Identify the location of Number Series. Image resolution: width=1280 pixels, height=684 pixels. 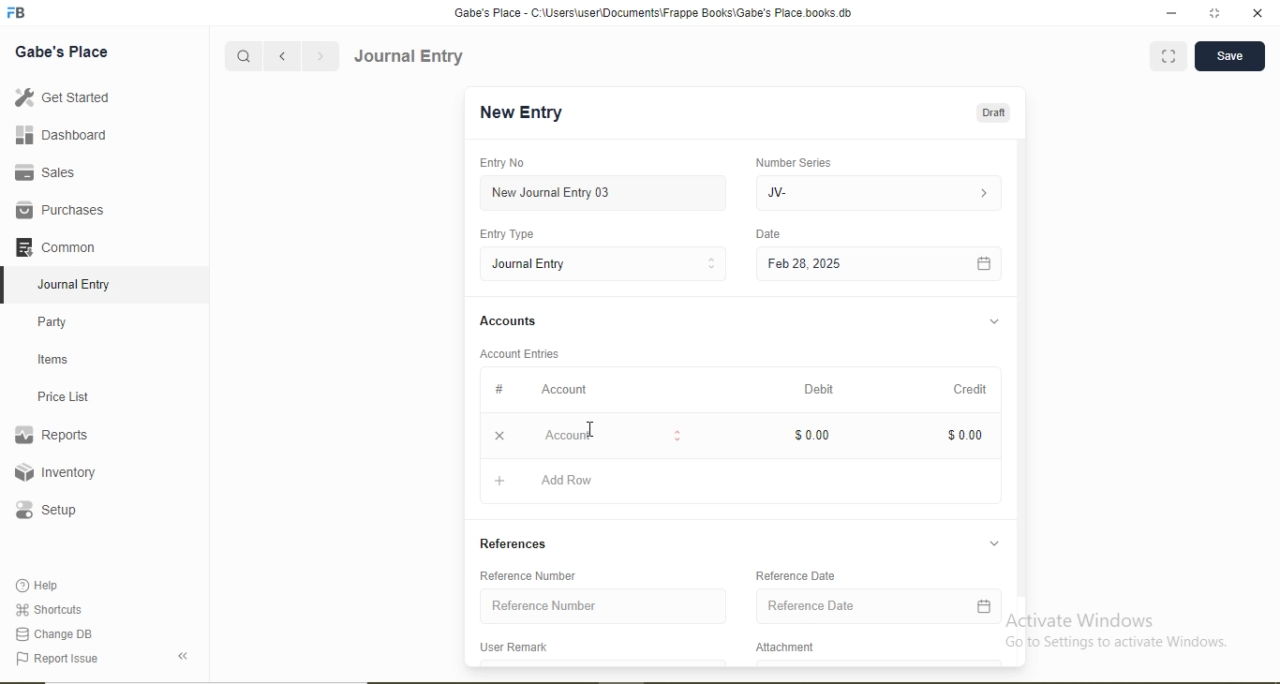
(793, 163).